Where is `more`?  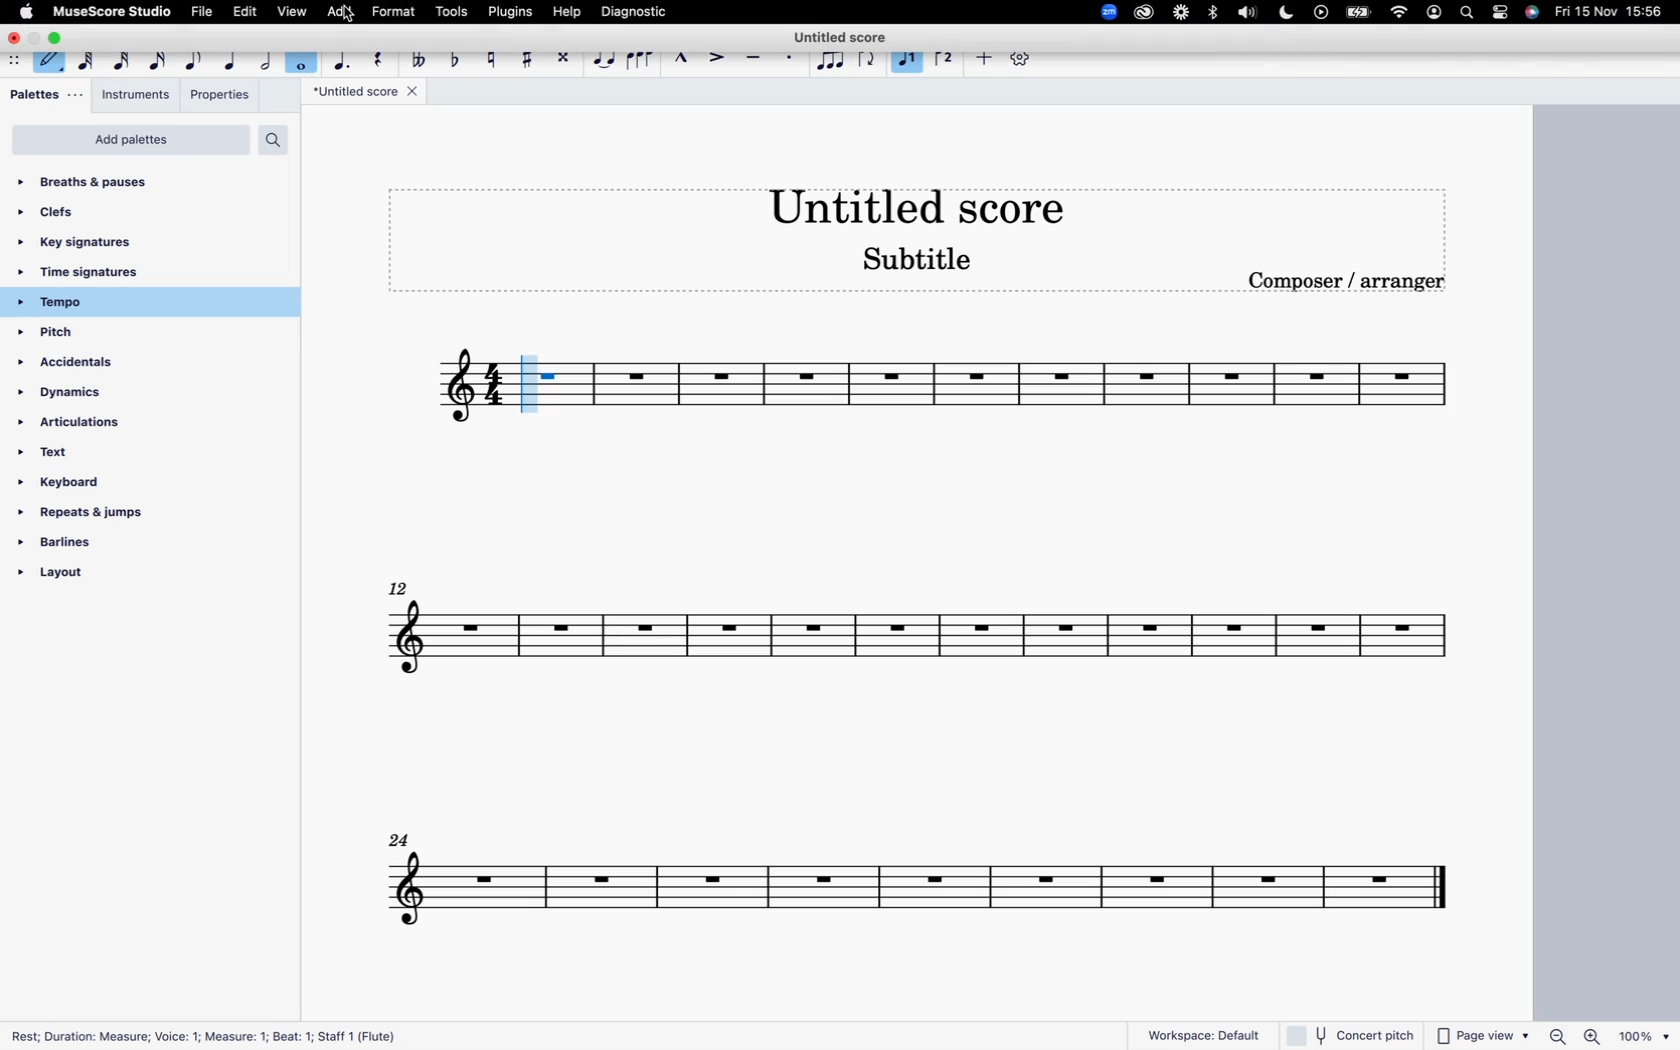 more is located at coordinates (982, 58).